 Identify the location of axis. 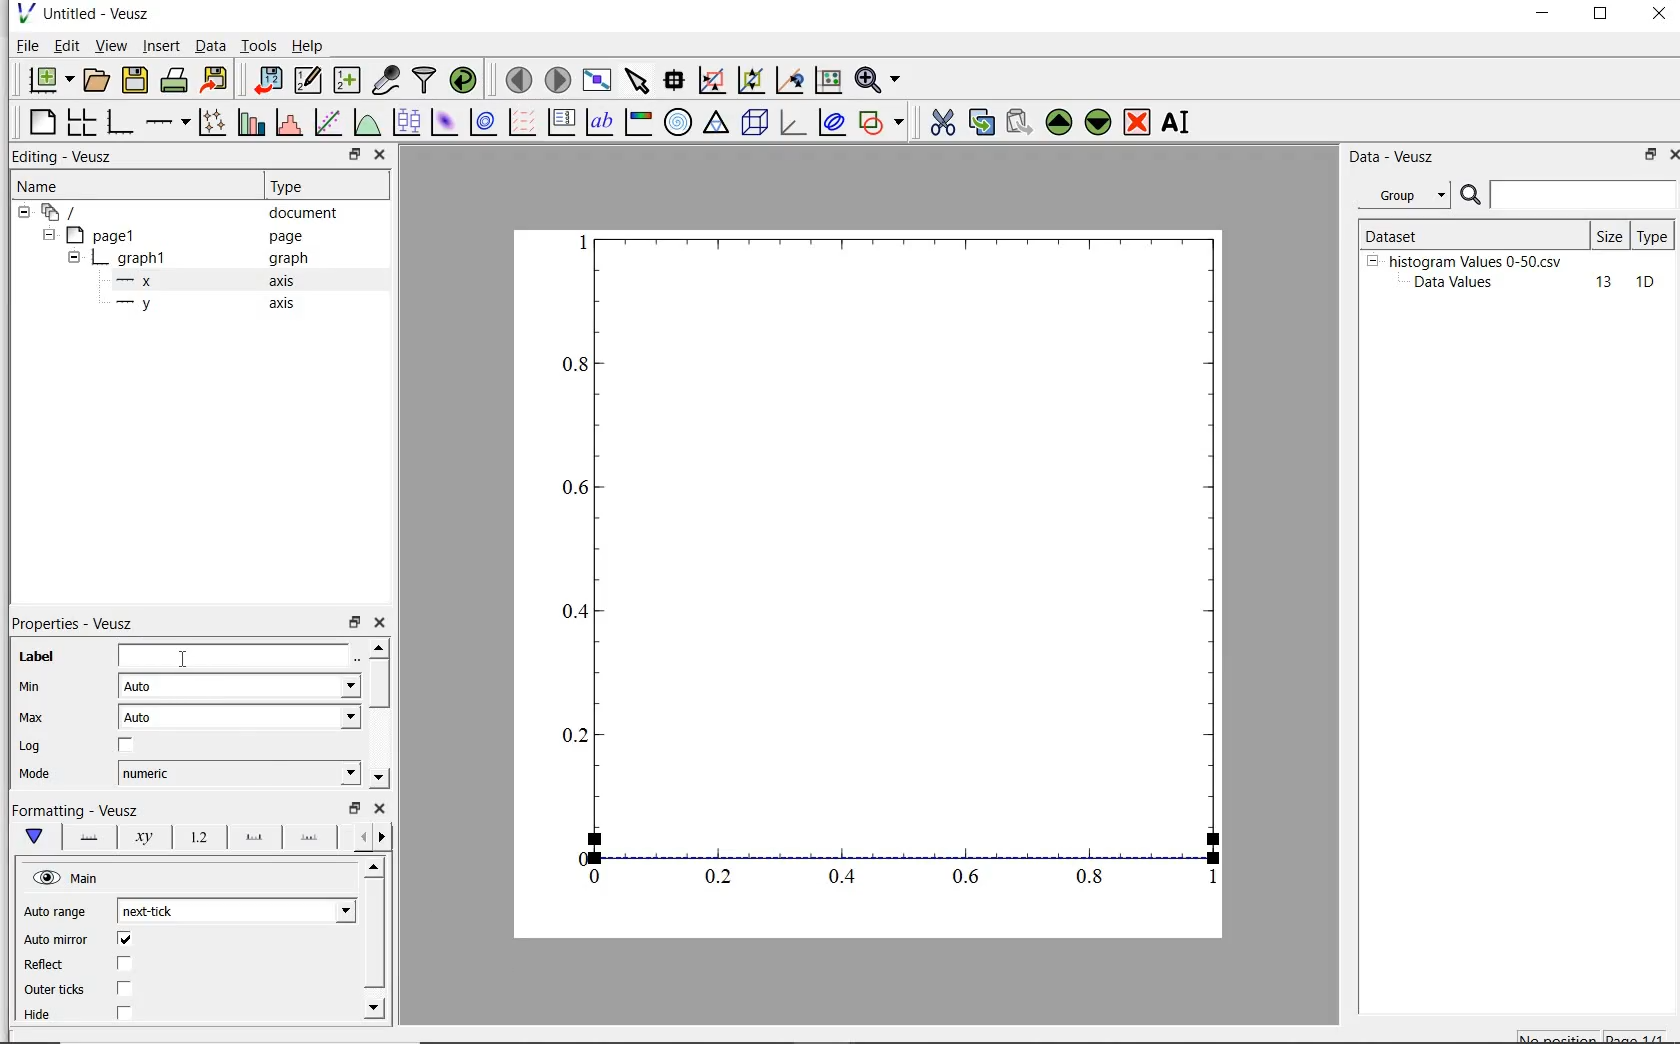
(288, 305).